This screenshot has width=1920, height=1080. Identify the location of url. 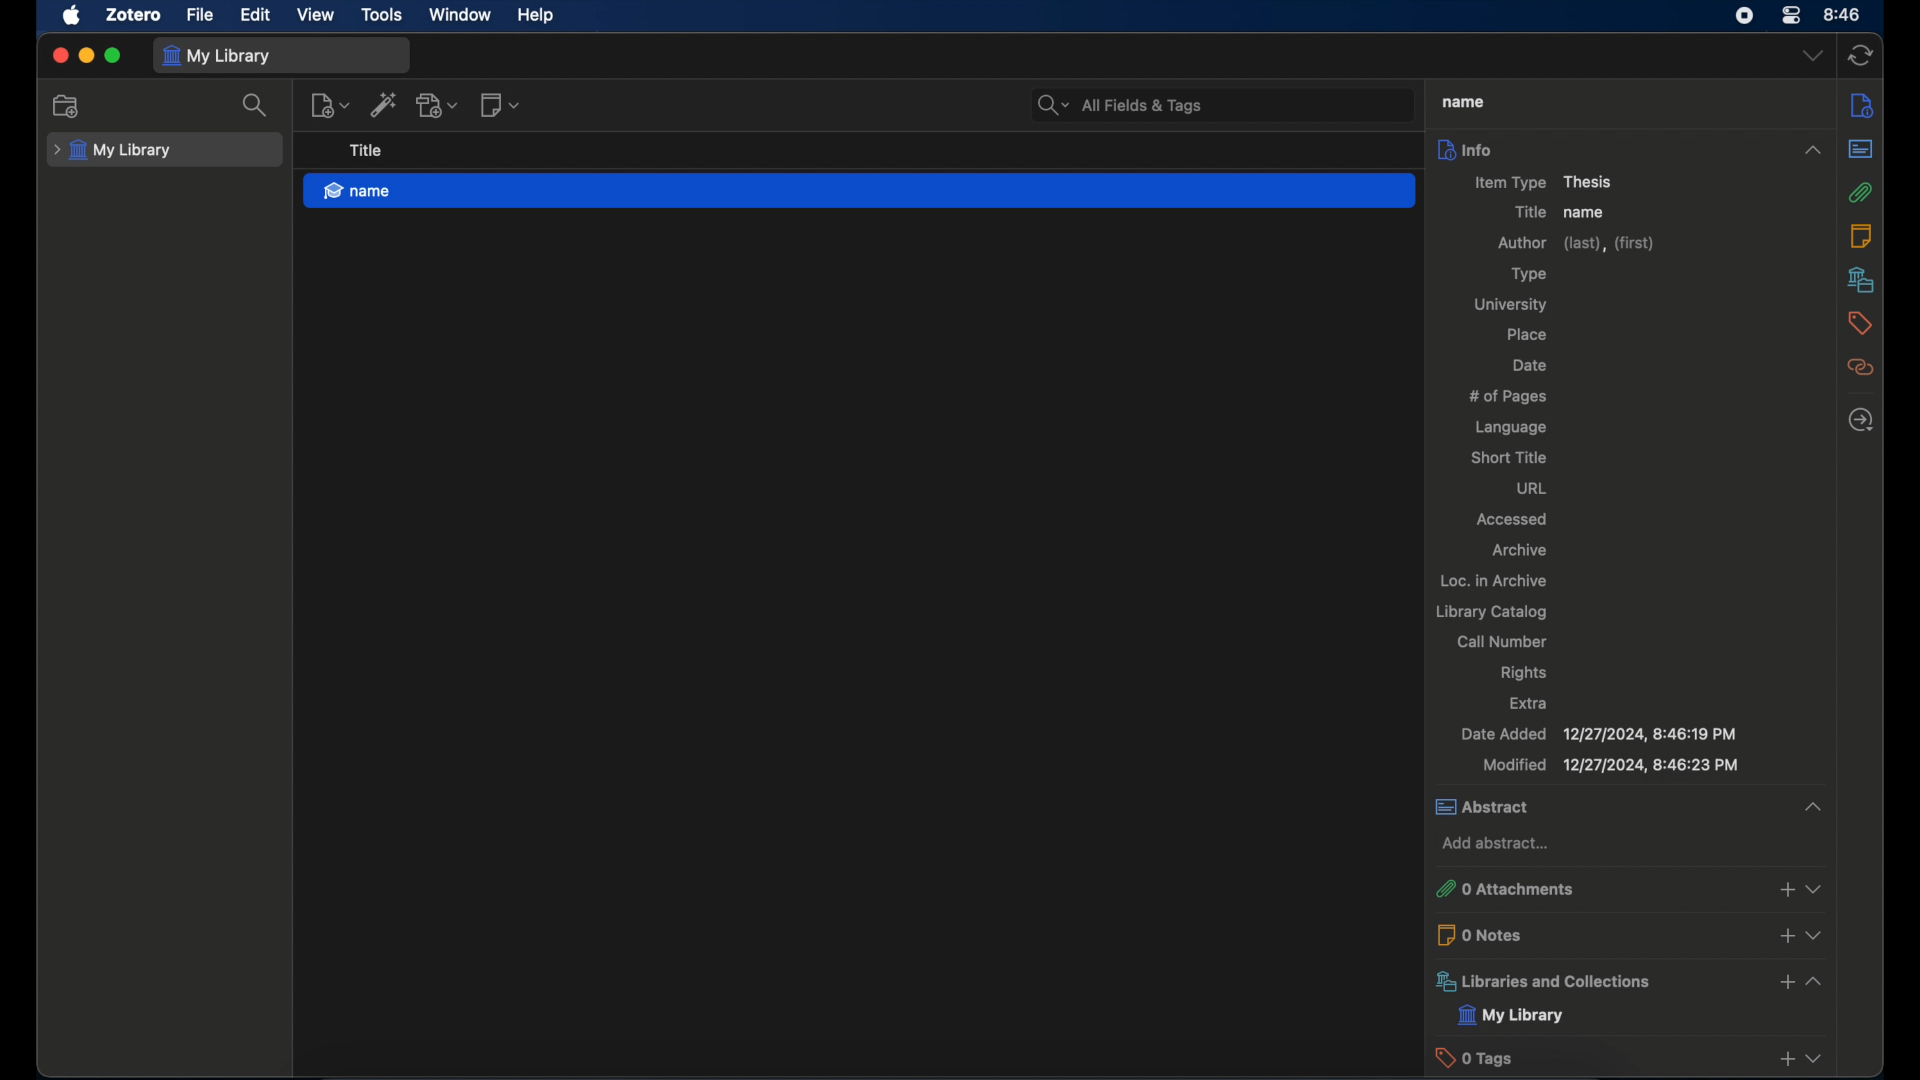
(1531, 489).